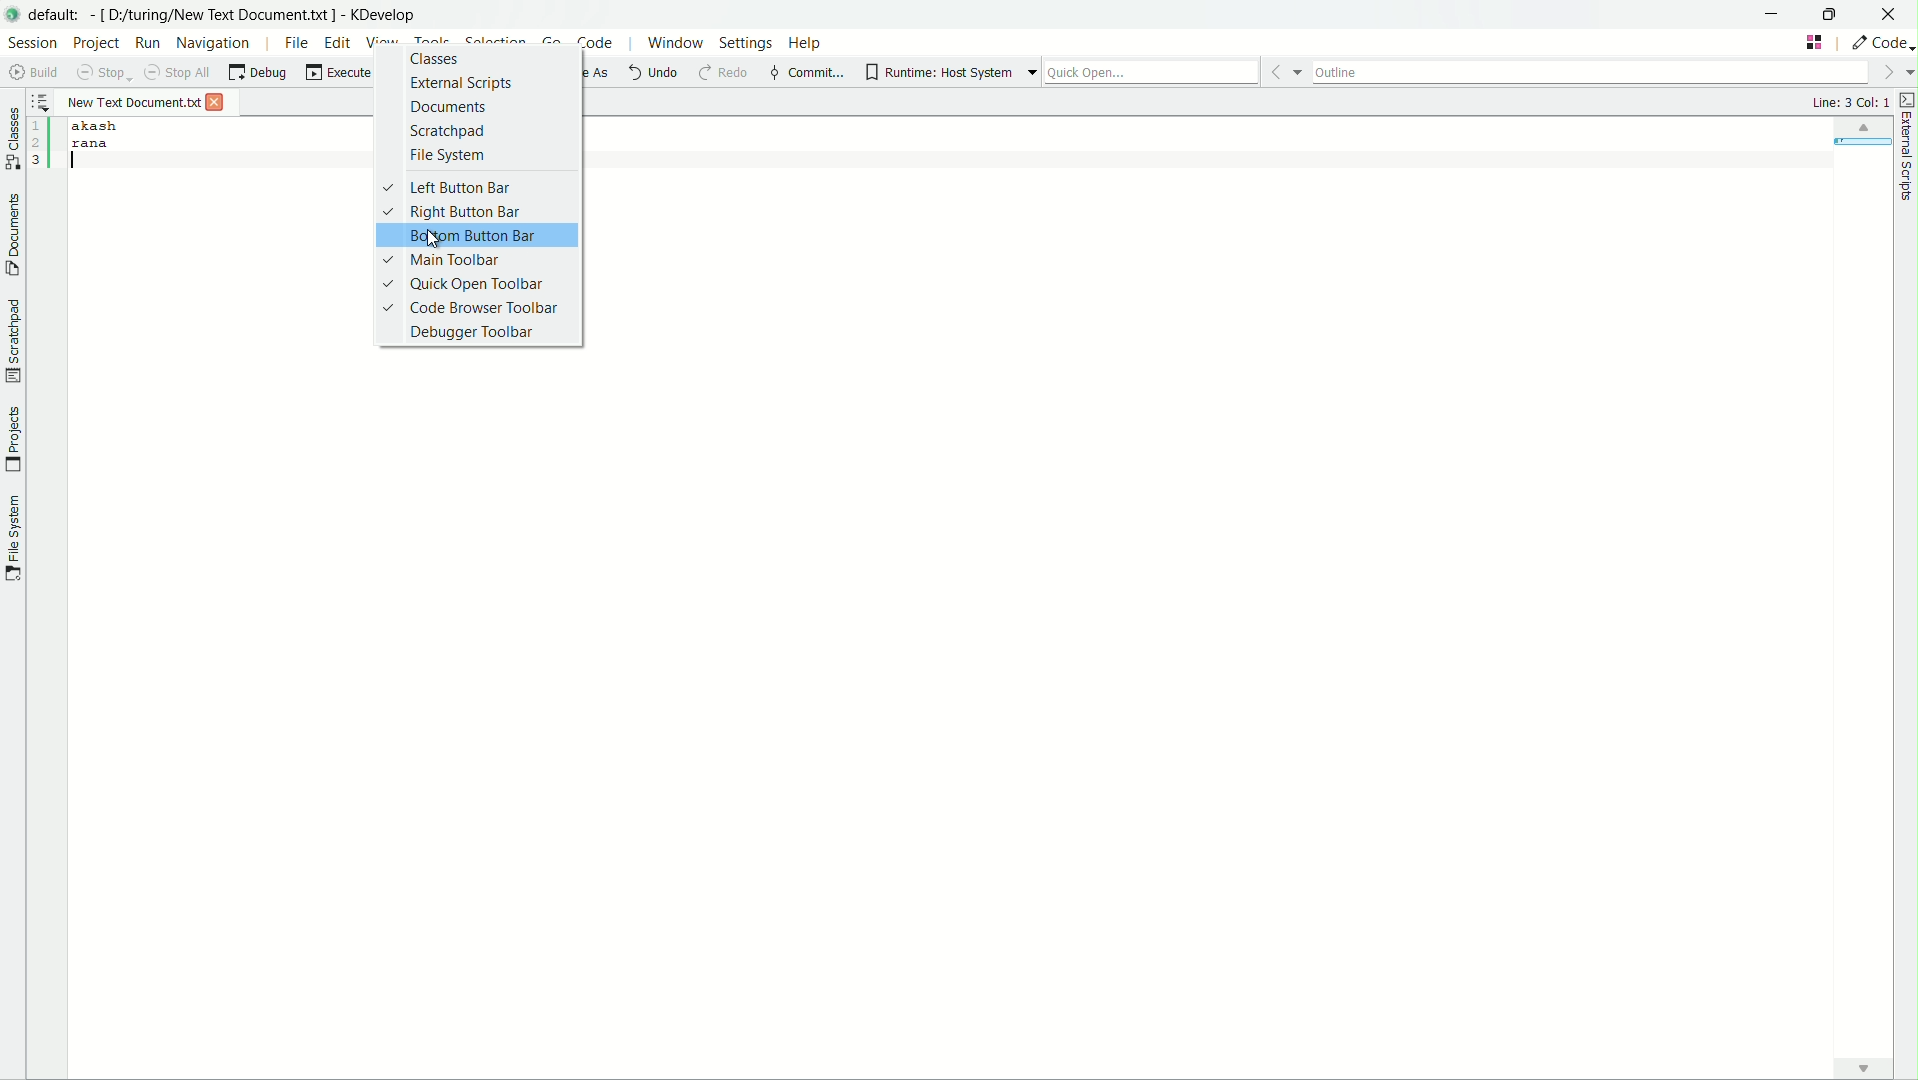 The height and width of the screenshot is (1080, 1918). I want to click on stop all, so click(176, 70).